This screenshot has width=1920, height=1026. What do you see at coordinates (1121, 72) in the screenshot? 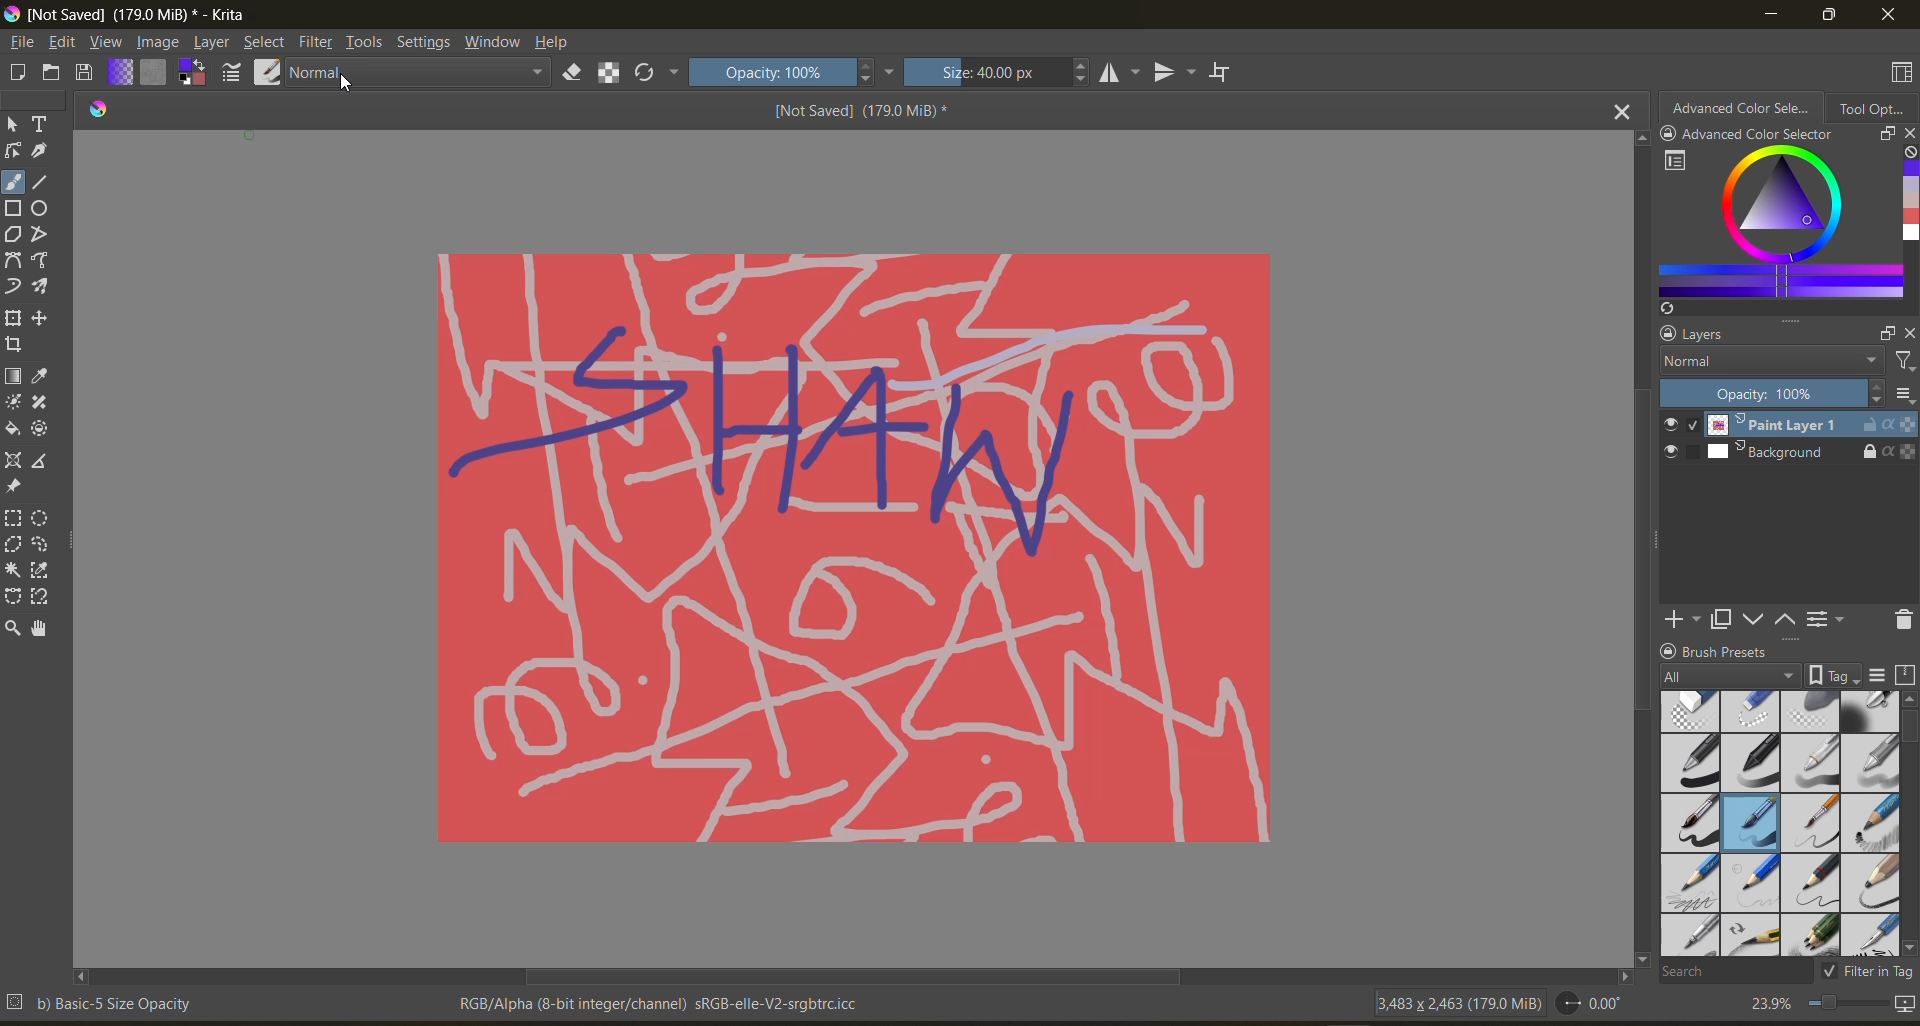
I see `flip horizontally` at bounding box center [1121, 72].